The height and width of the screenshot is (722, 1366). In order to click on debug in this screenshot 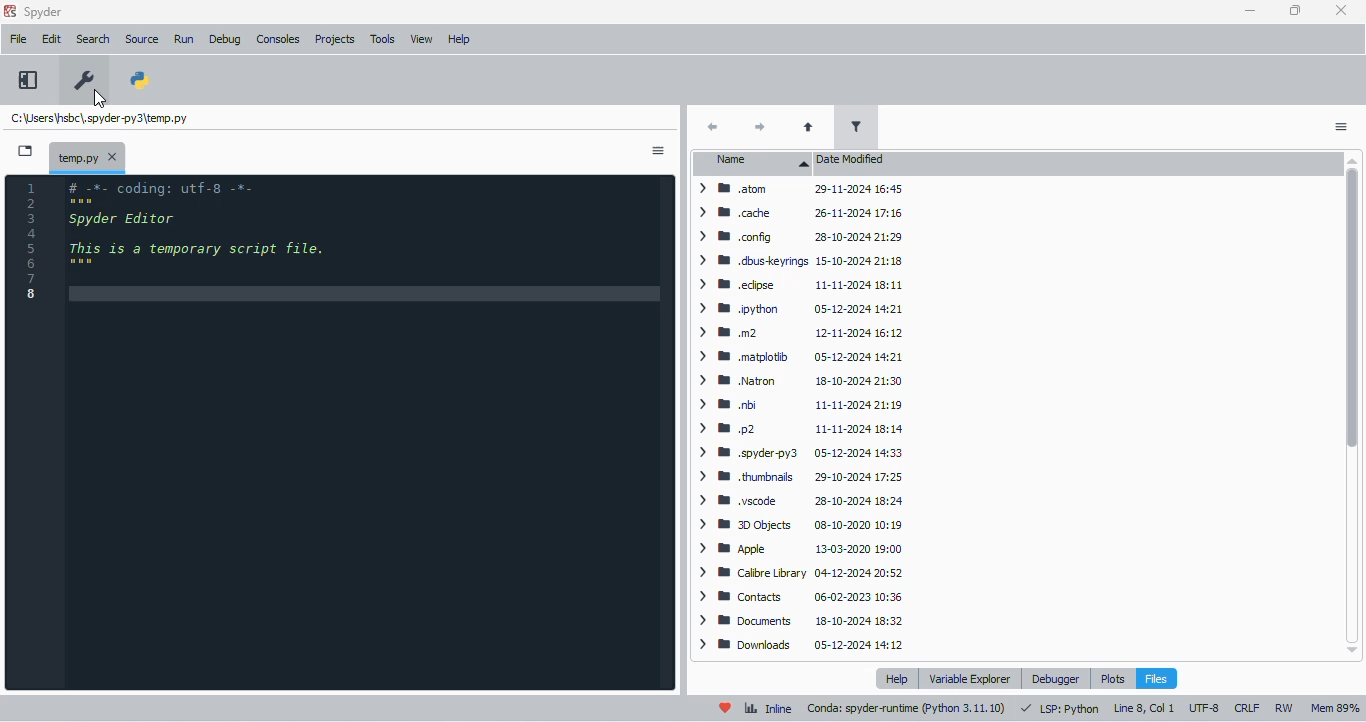, I will do `click(225, 41)`.